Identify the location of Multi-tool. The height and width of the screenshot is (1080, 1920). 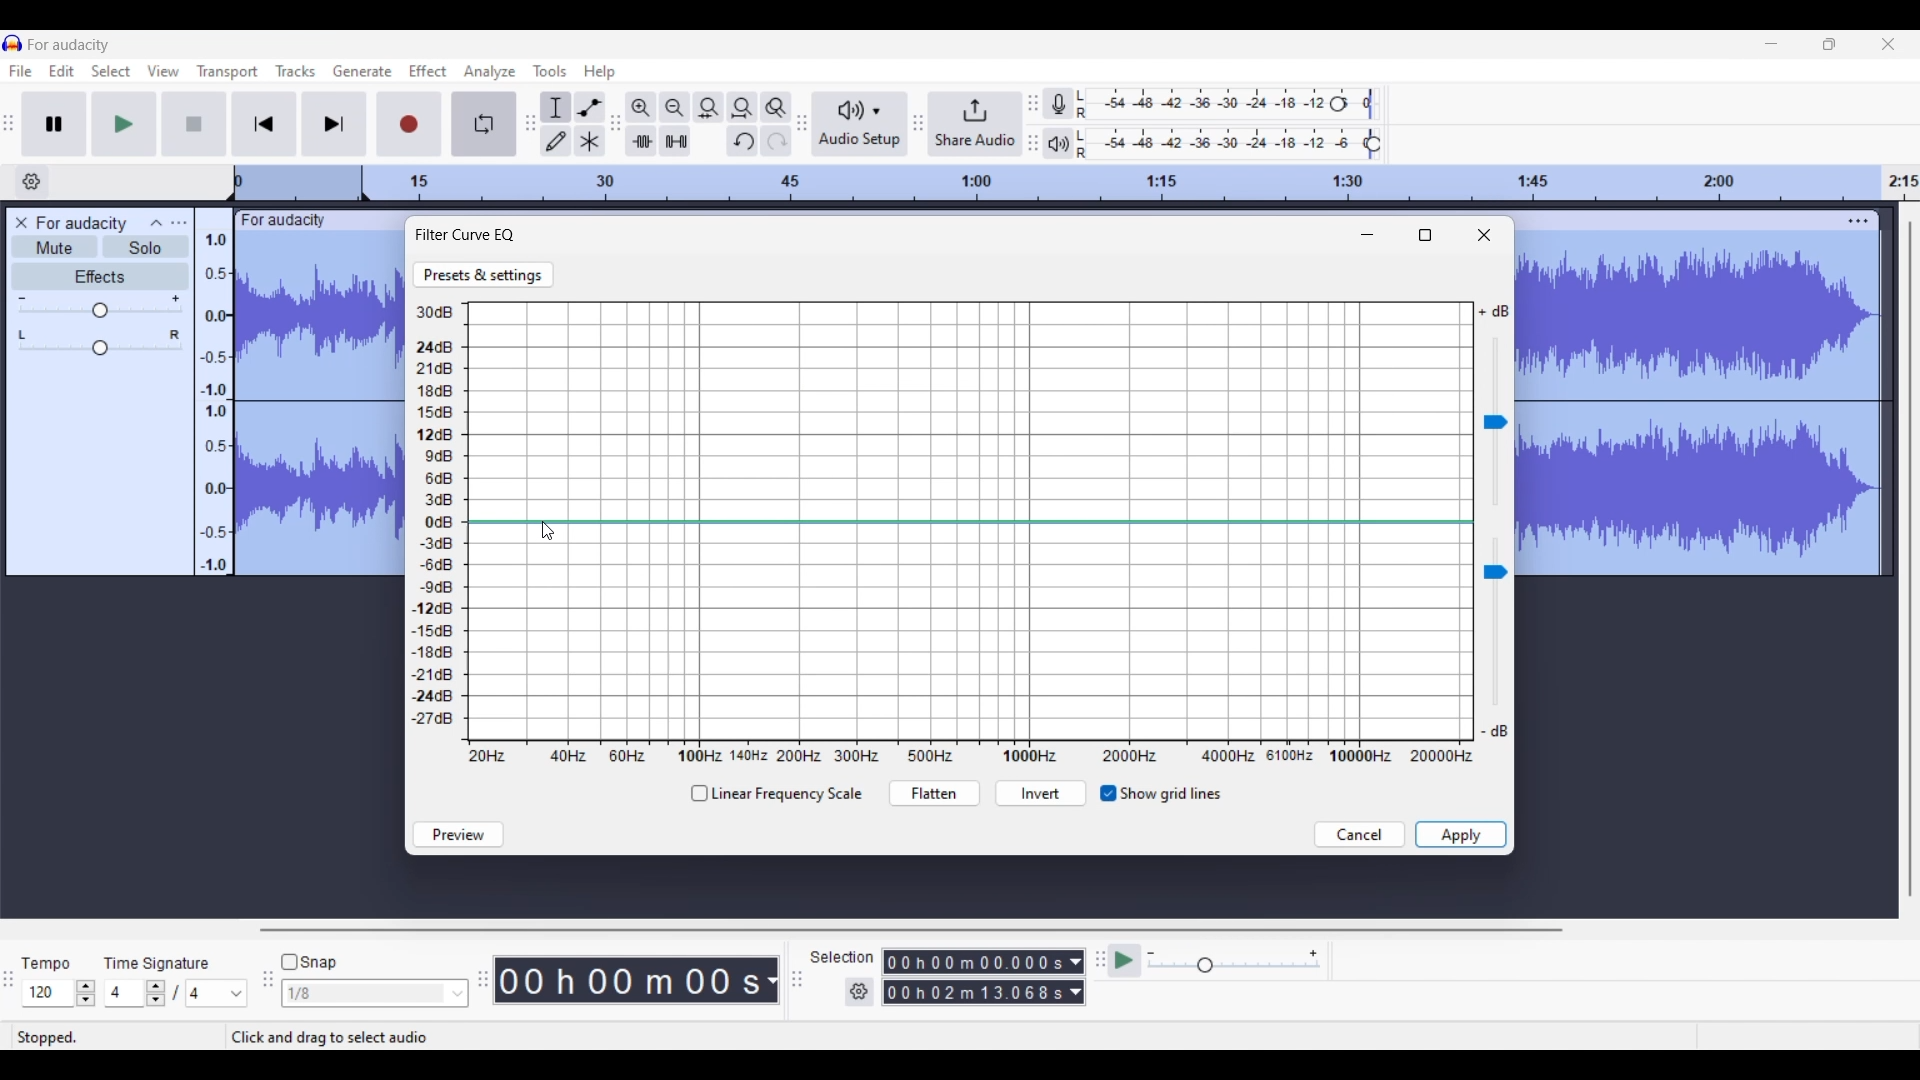
(589, 140).